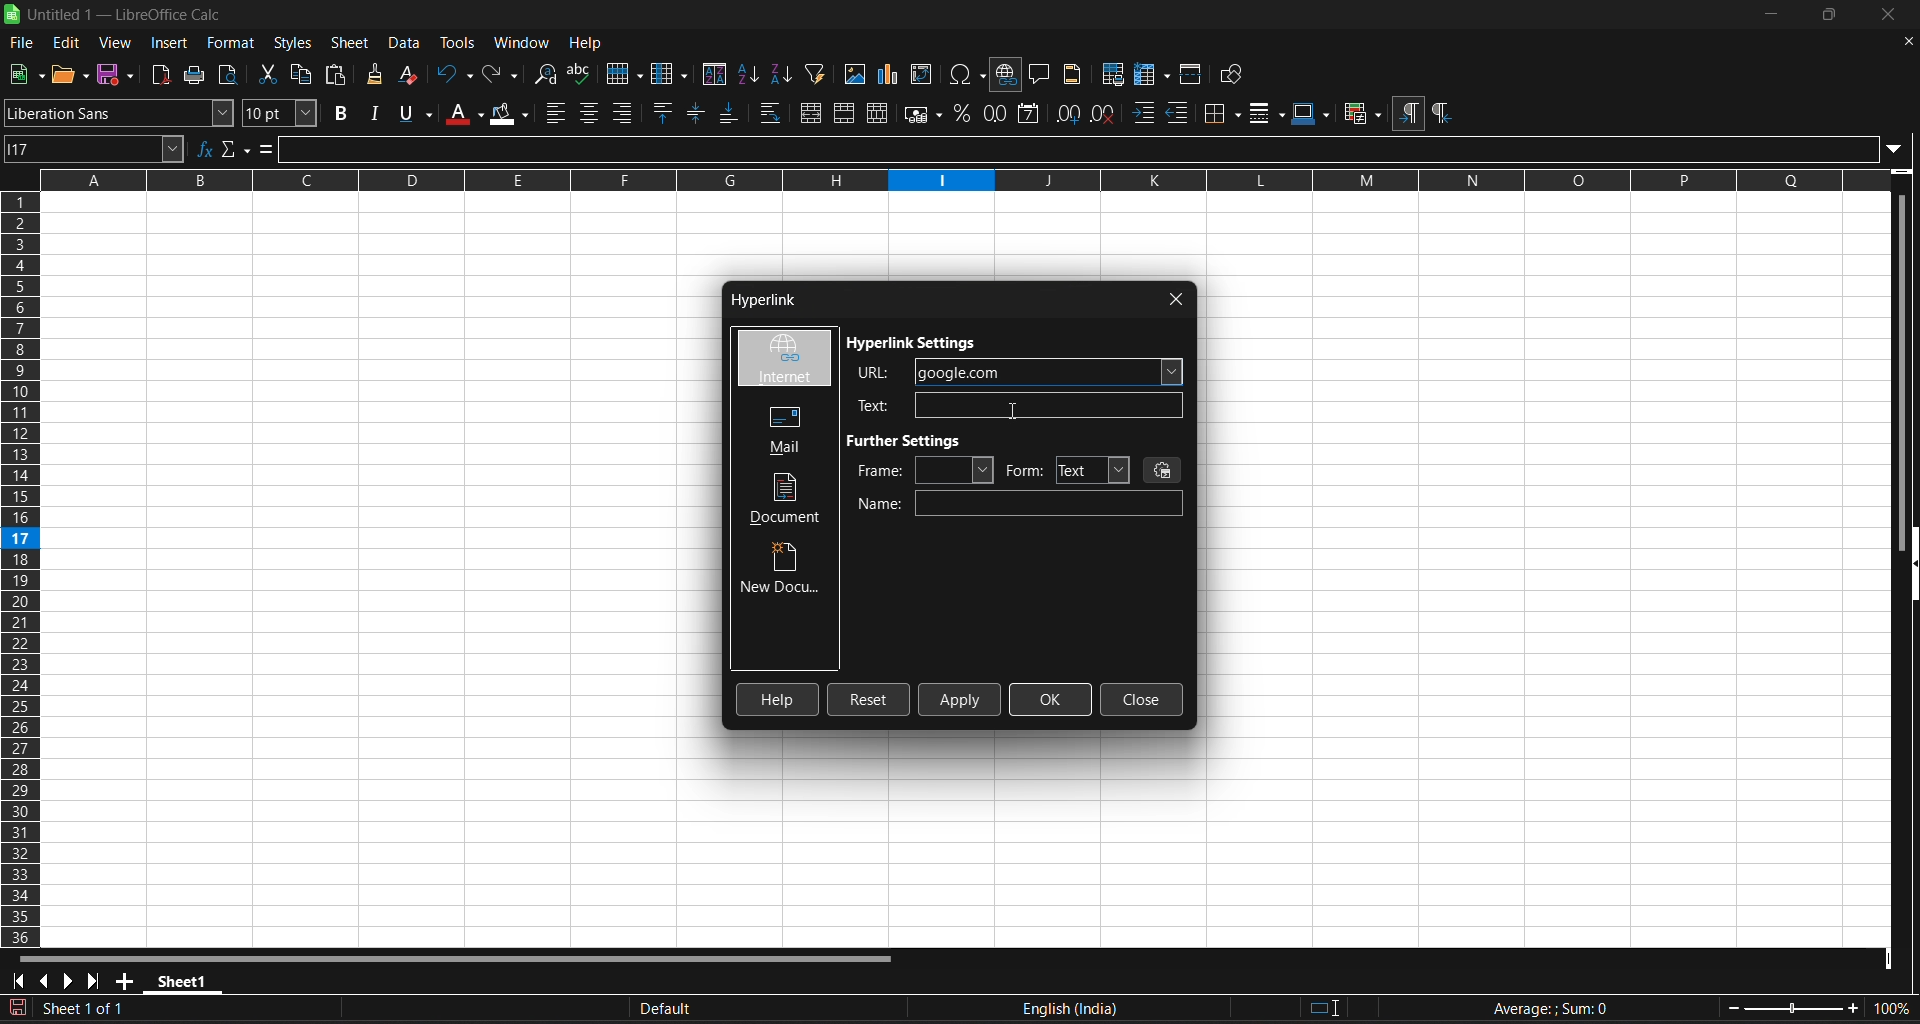 The image size is (1920, 1024). Describe the element at coordinates (1441, 114) in the screenshot. I see `right to left` at that location.